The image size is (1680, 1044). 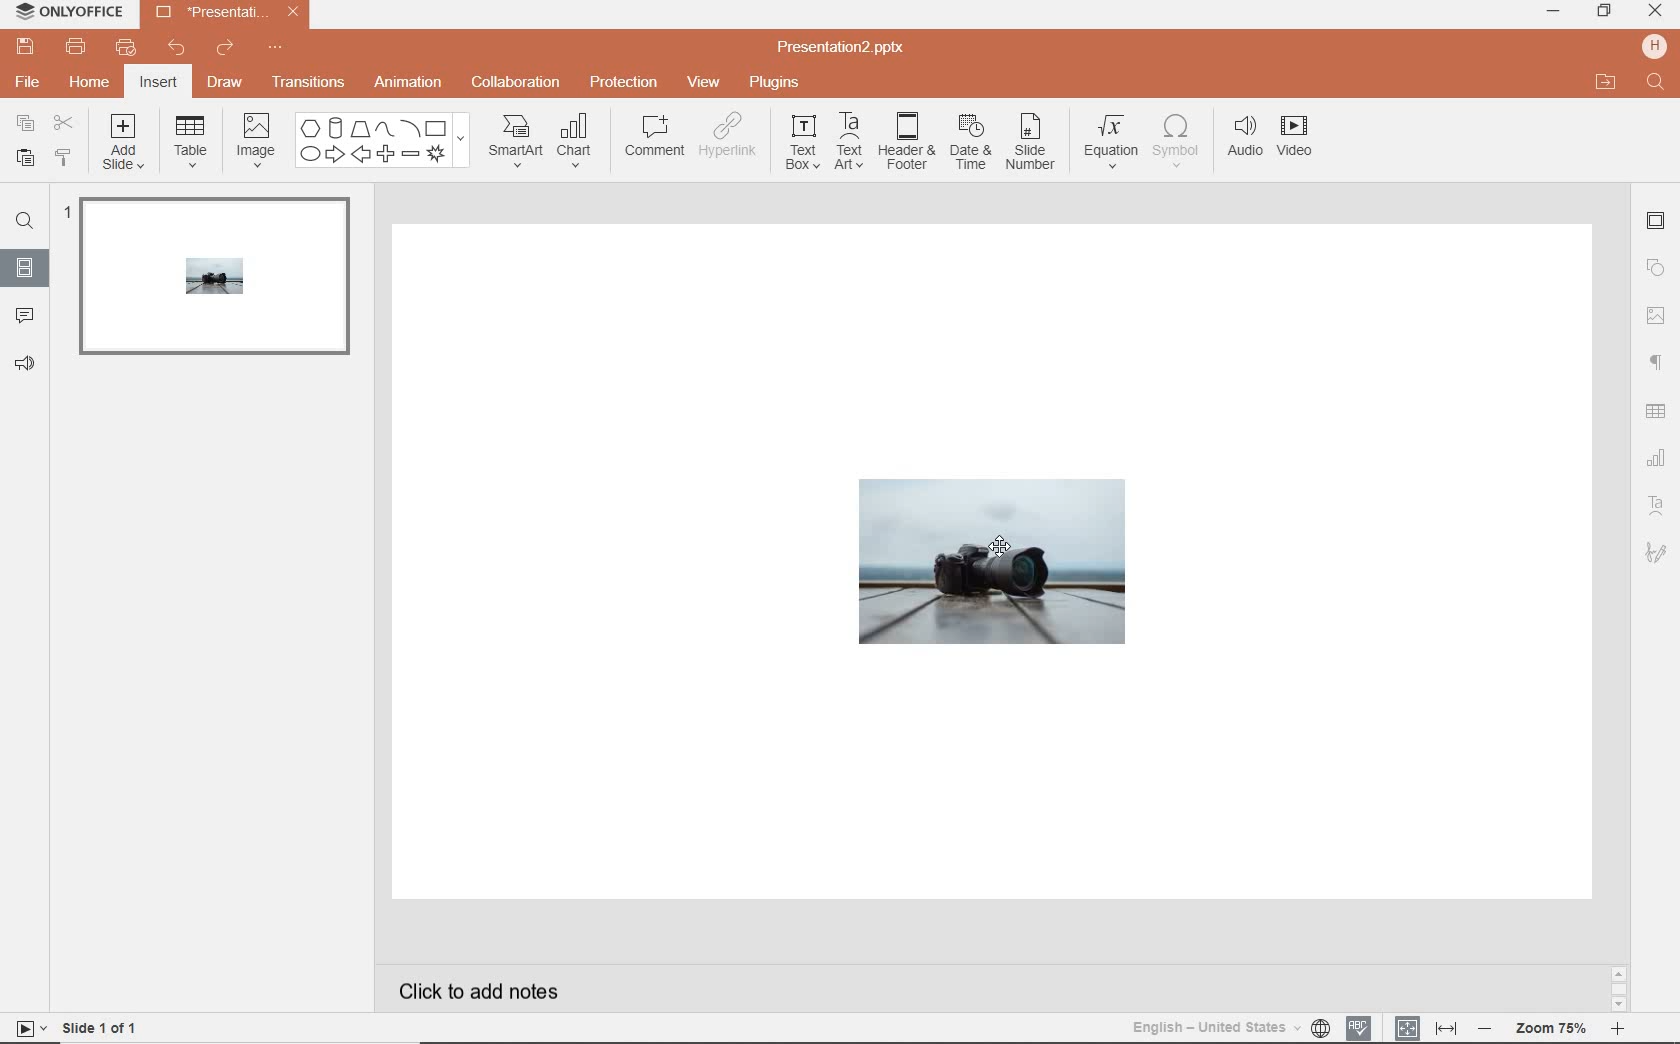 What do you see at coordinates (973, 142) in the screenshot?
I see `date & time` at bounding box center [973, 142].